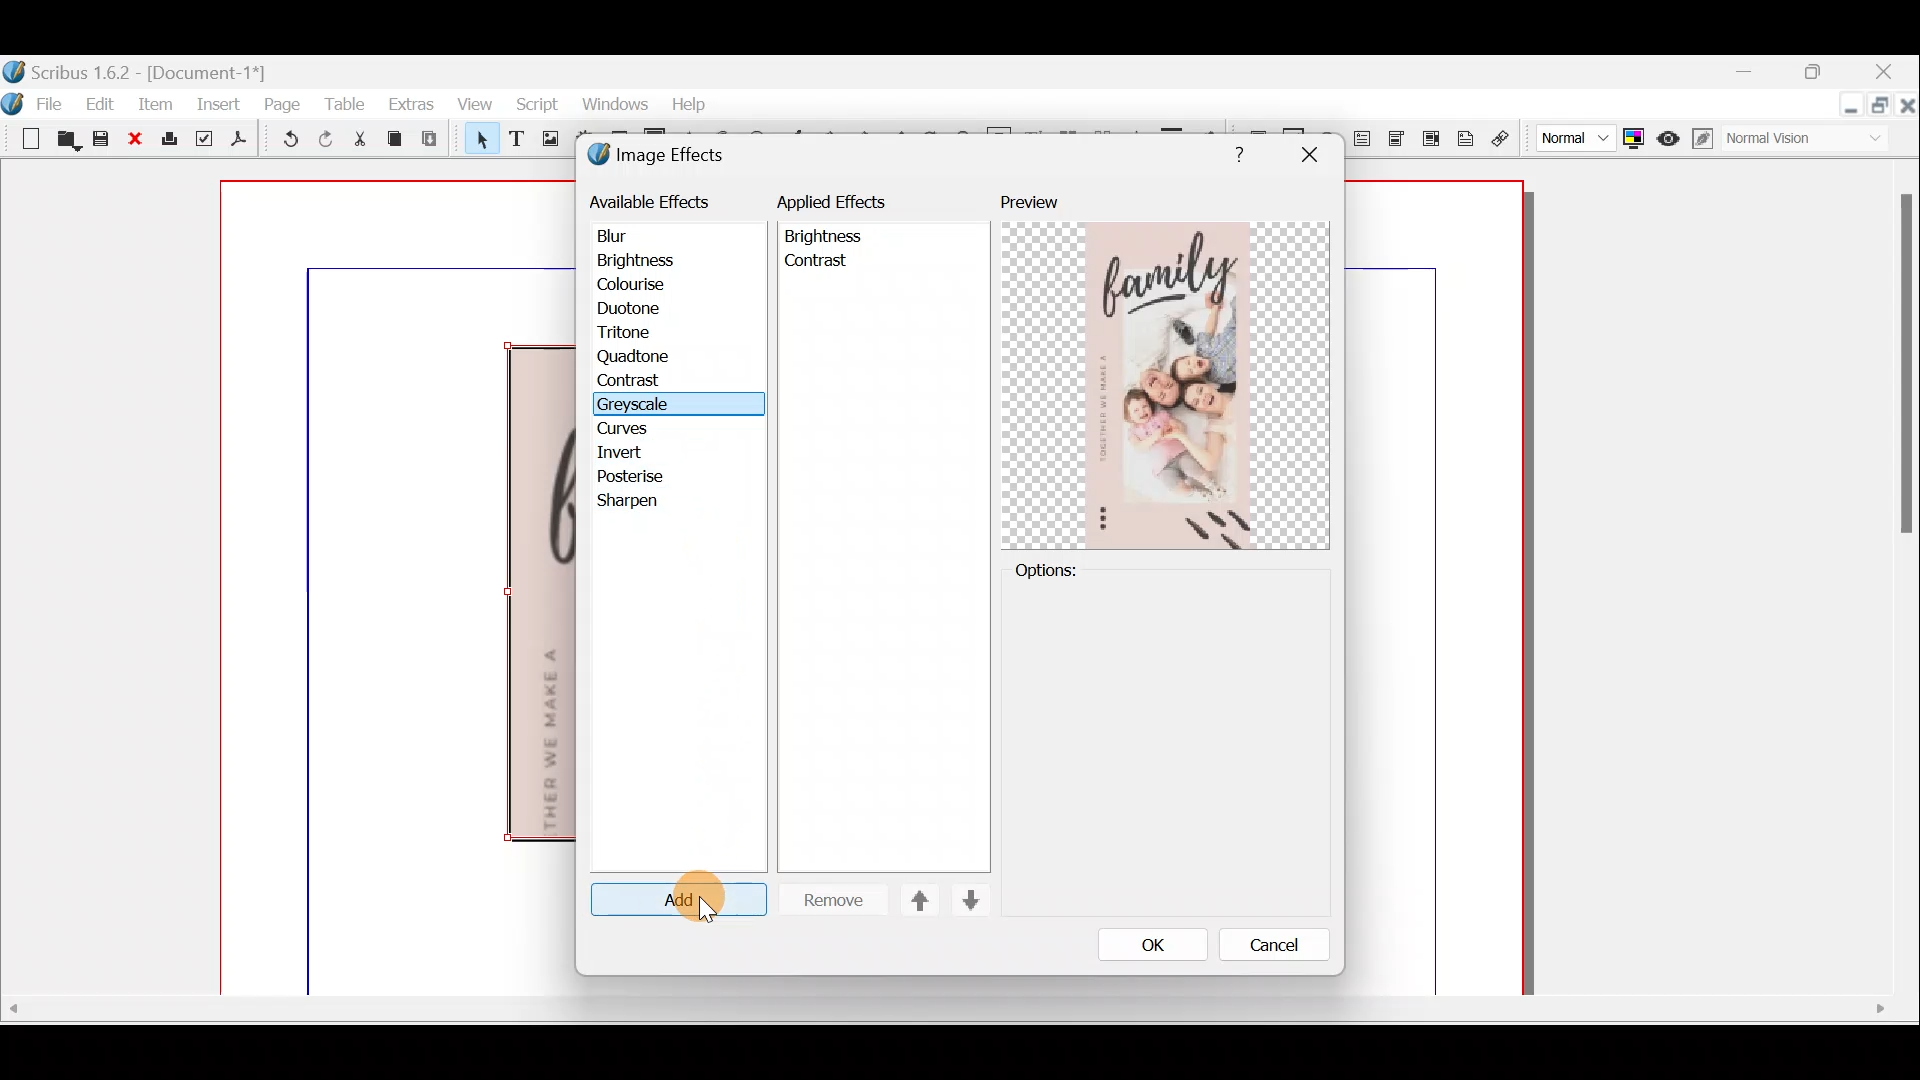  What do you see at coordinates (322, 140) in the screenshot?
I see `Redo` at bounding box center [322, 140].